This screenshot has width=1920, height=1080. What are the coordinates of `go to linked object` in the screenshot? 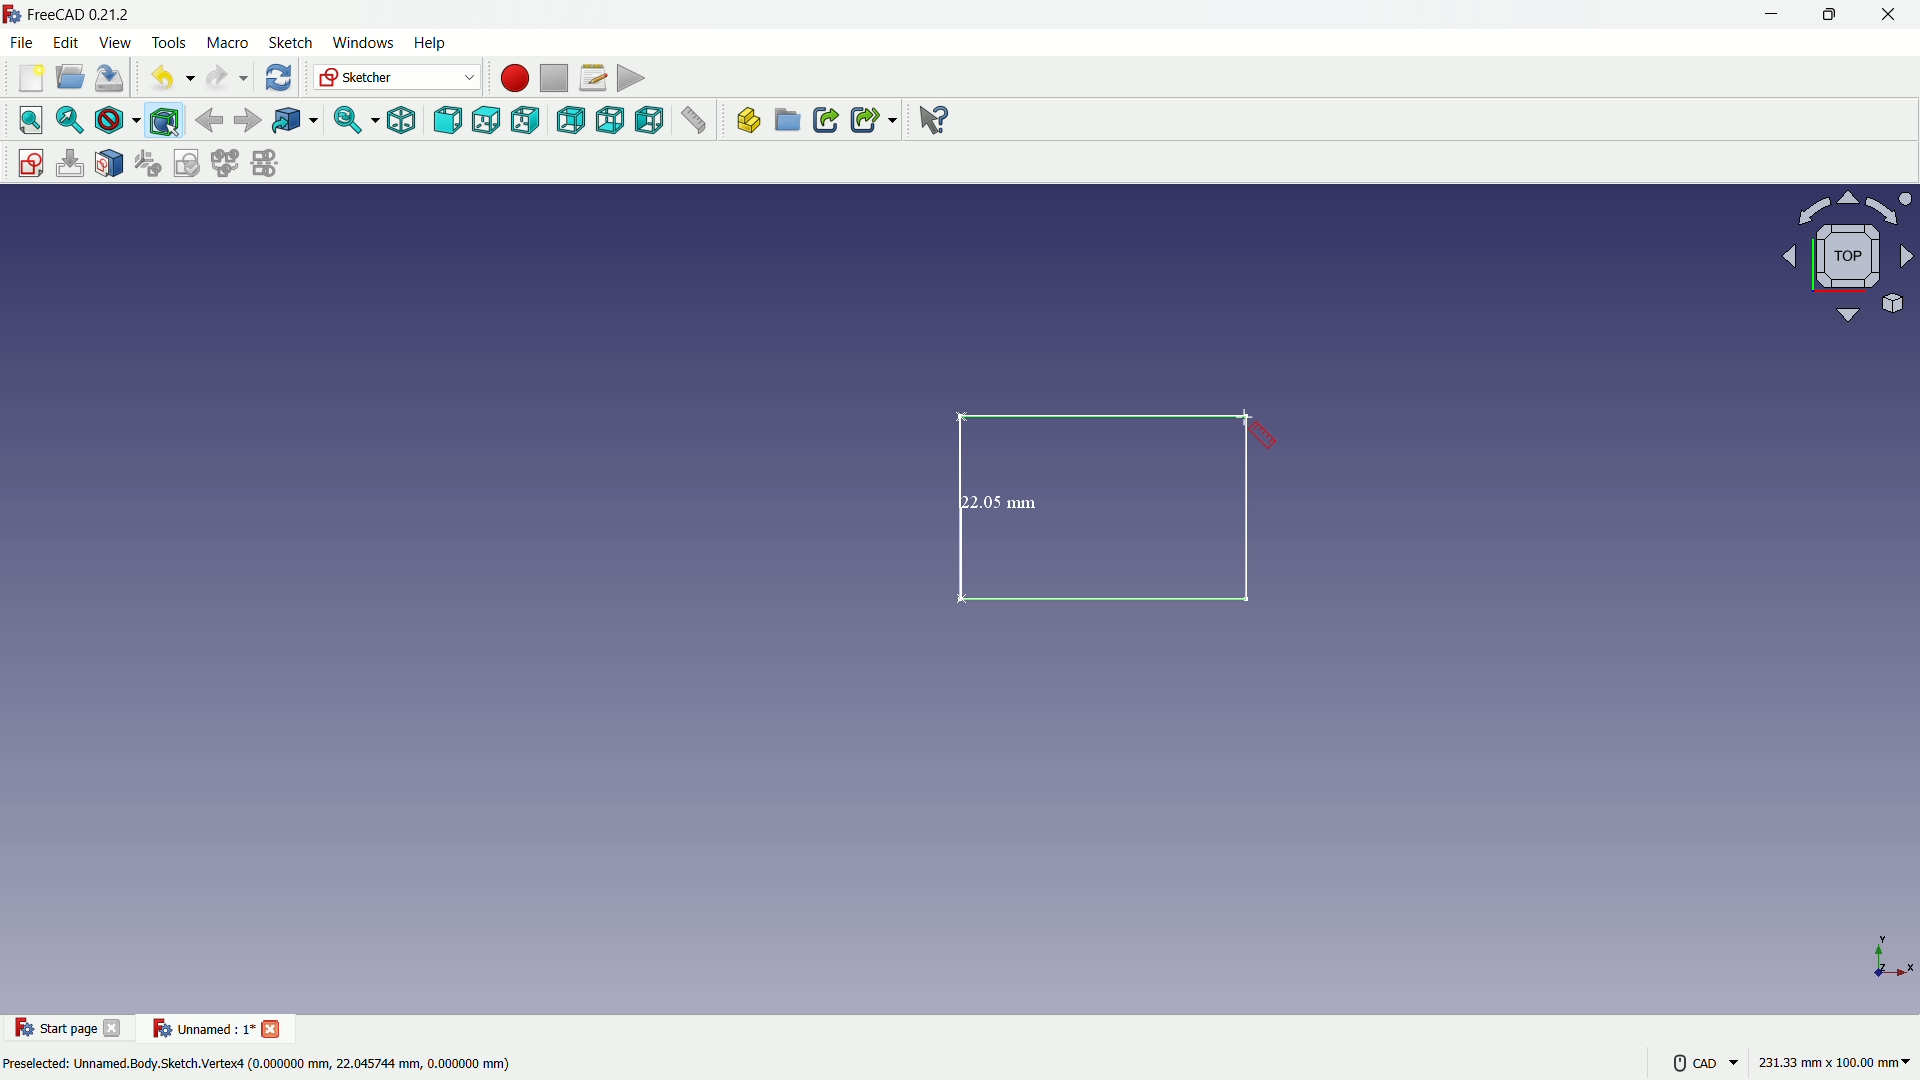 It's located at (294, 122).